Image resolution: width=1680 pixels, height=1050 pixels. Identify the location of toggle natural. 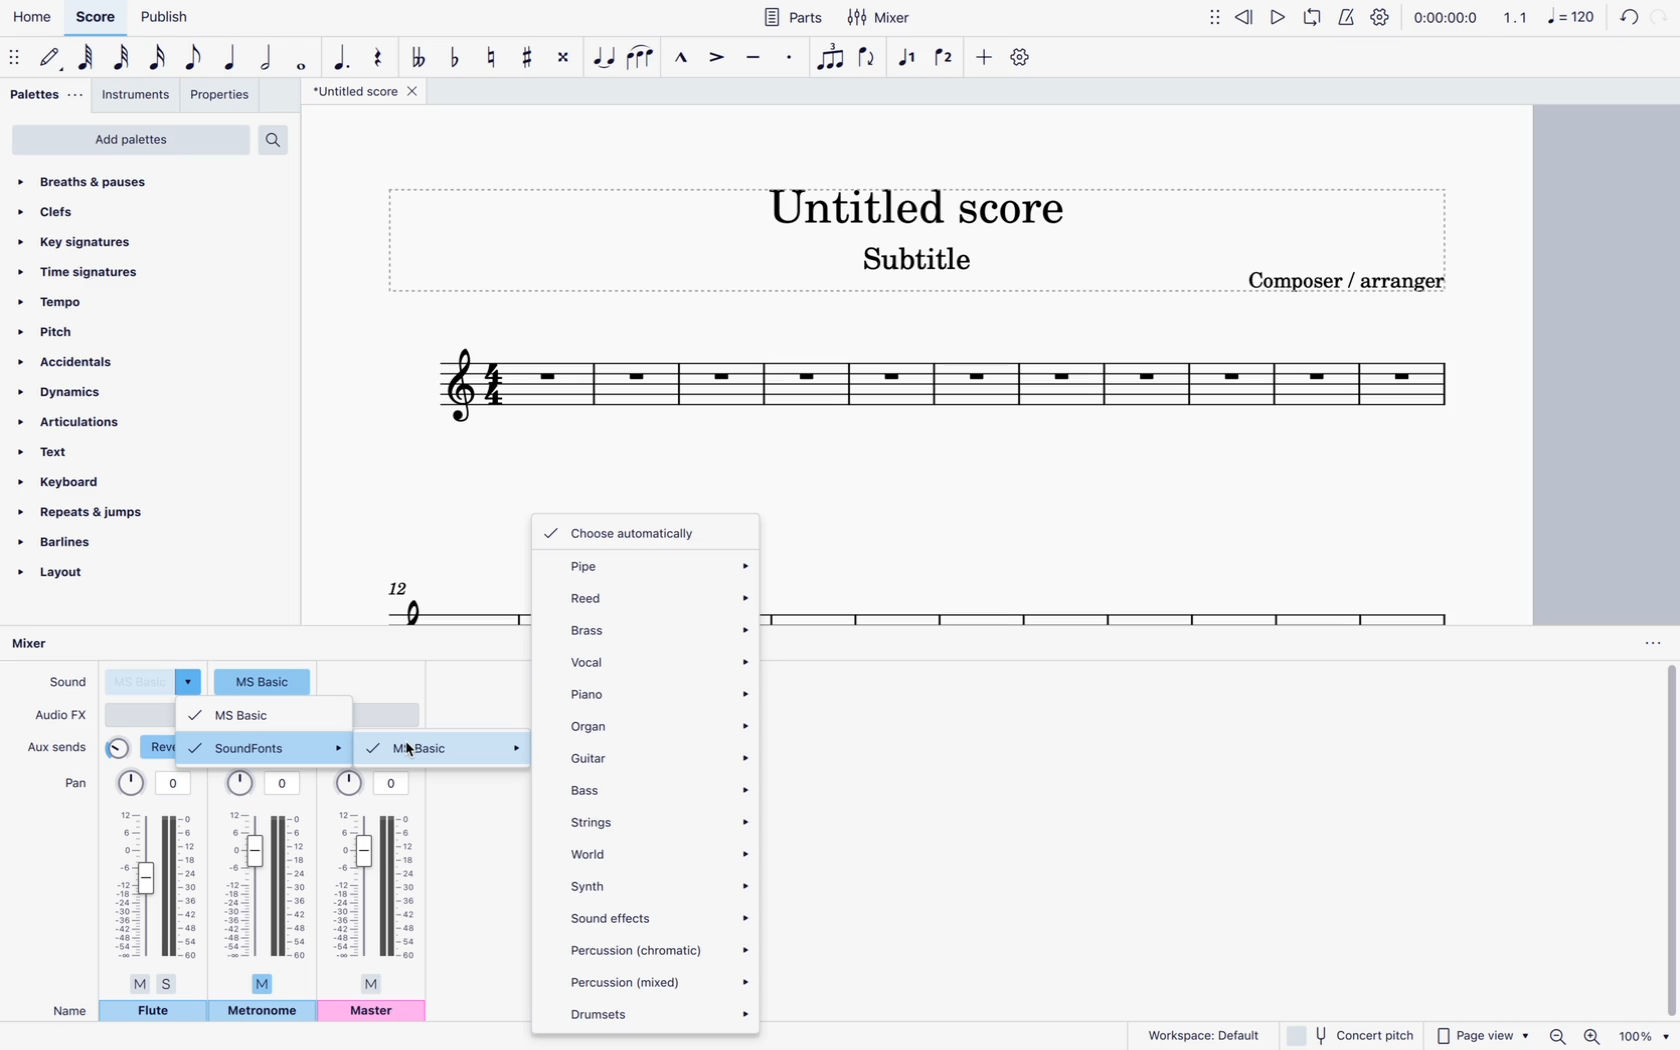
(489, 56).